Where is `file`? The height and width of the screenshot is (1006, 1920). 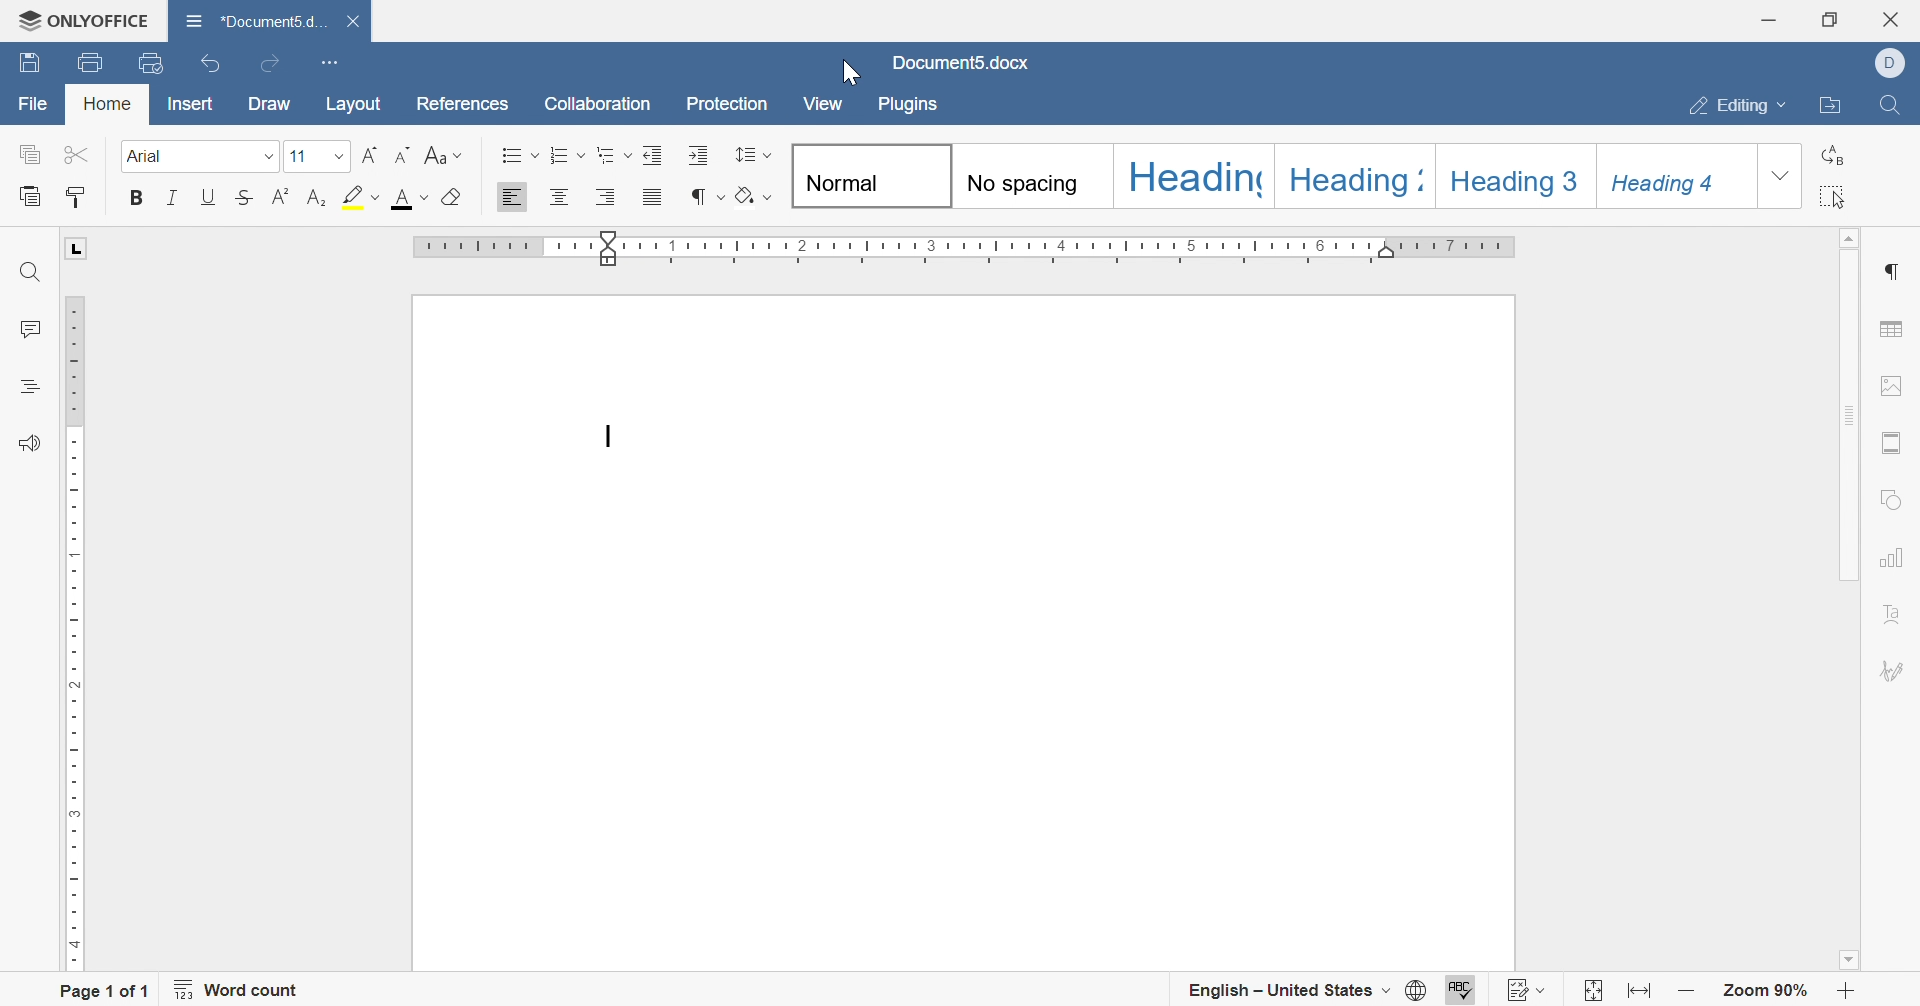 file is located at coordinates (36, 106).